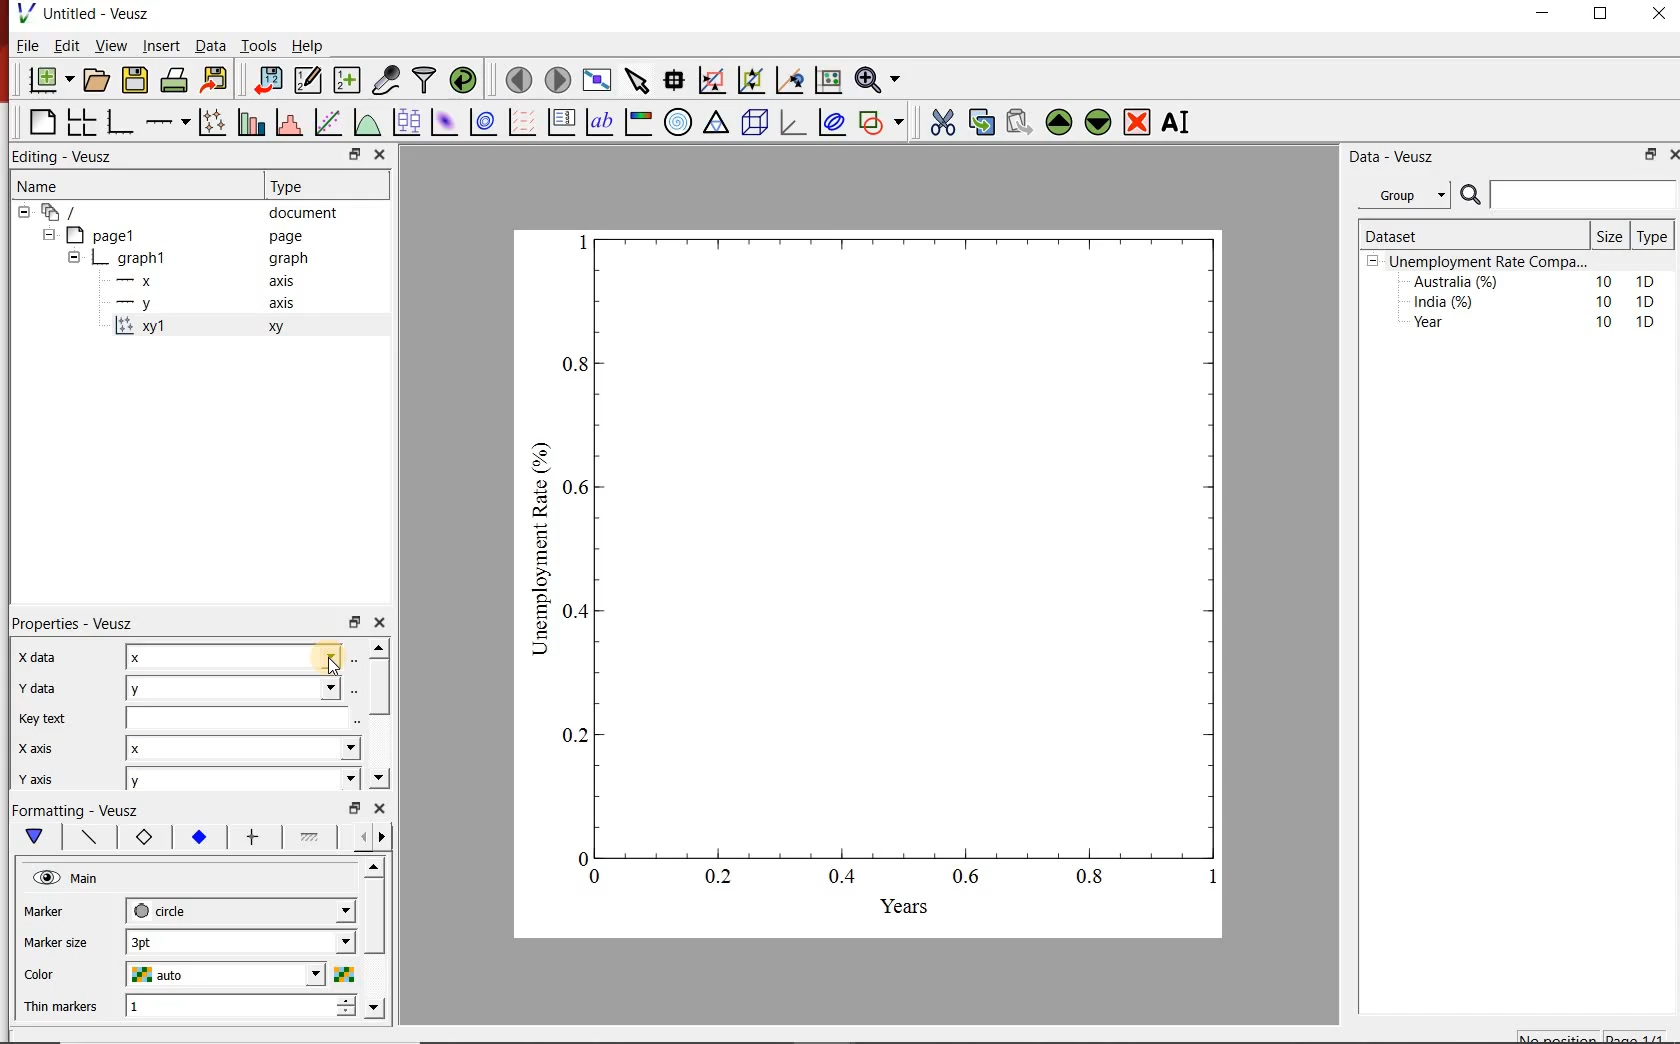  Describe the element at coordinates (216, 304) in the screenshot. I see `y axis` at that location.